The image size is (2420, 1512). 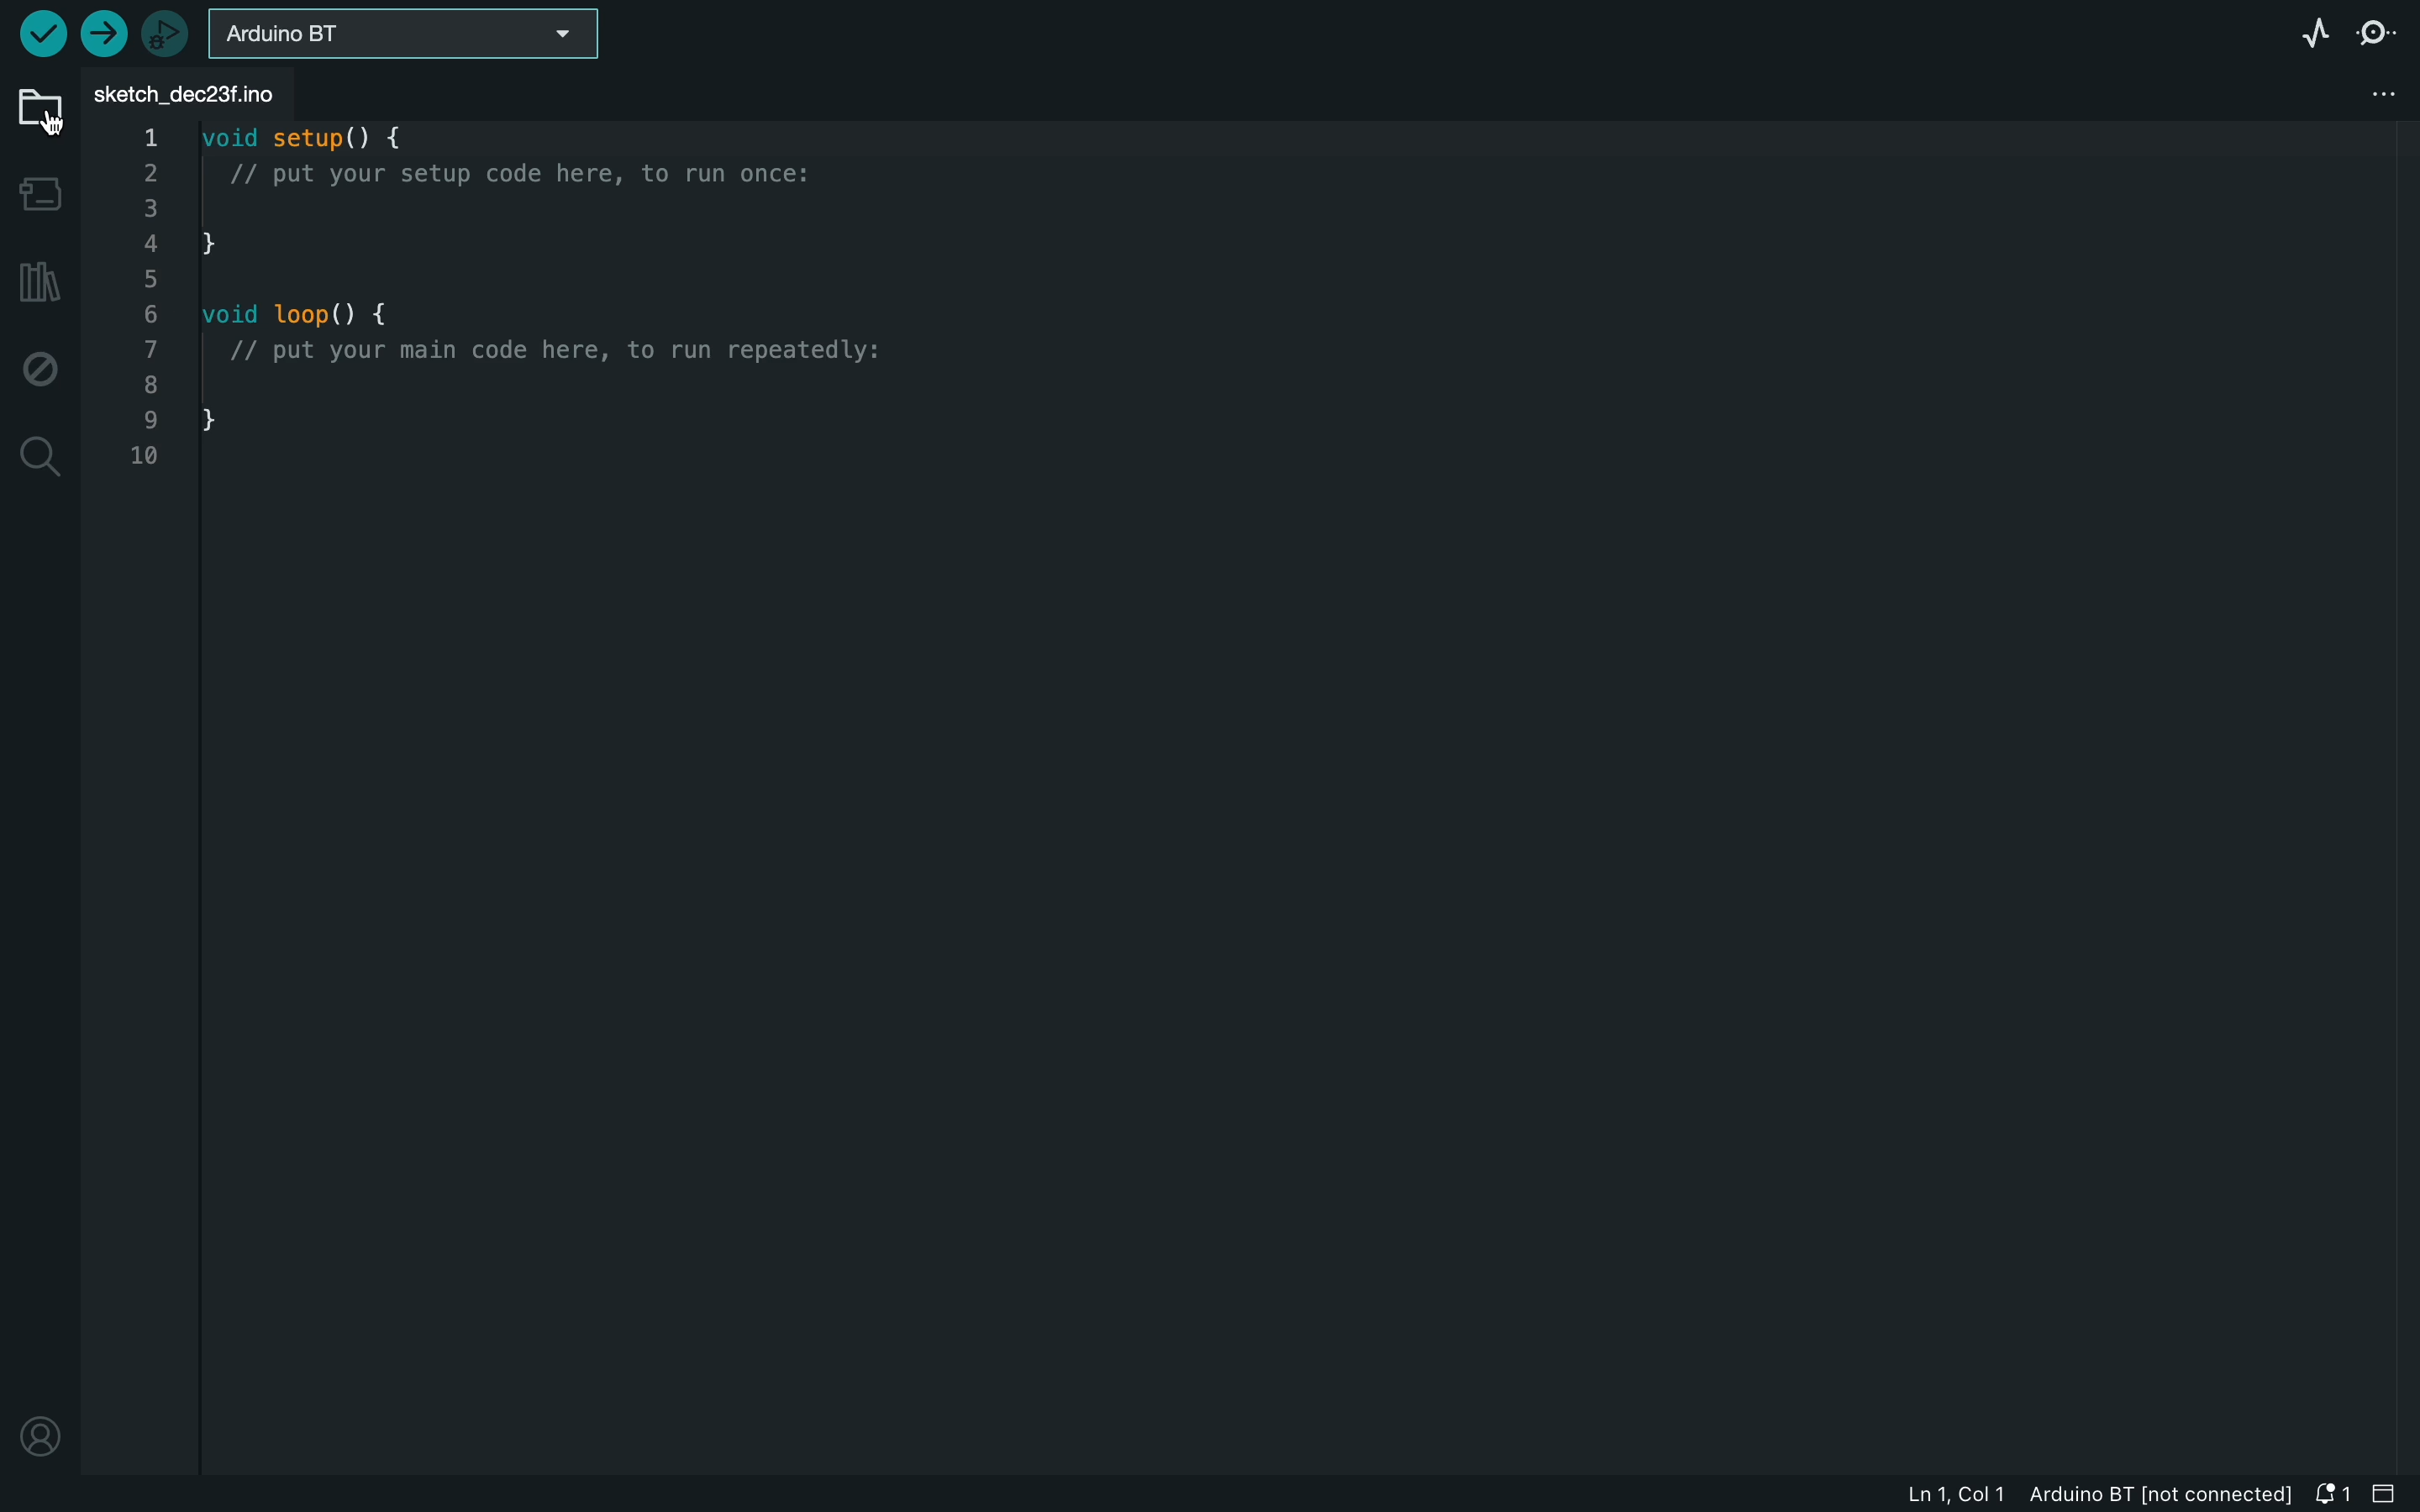 I want to click on board manager, so click(x=40, y=194).